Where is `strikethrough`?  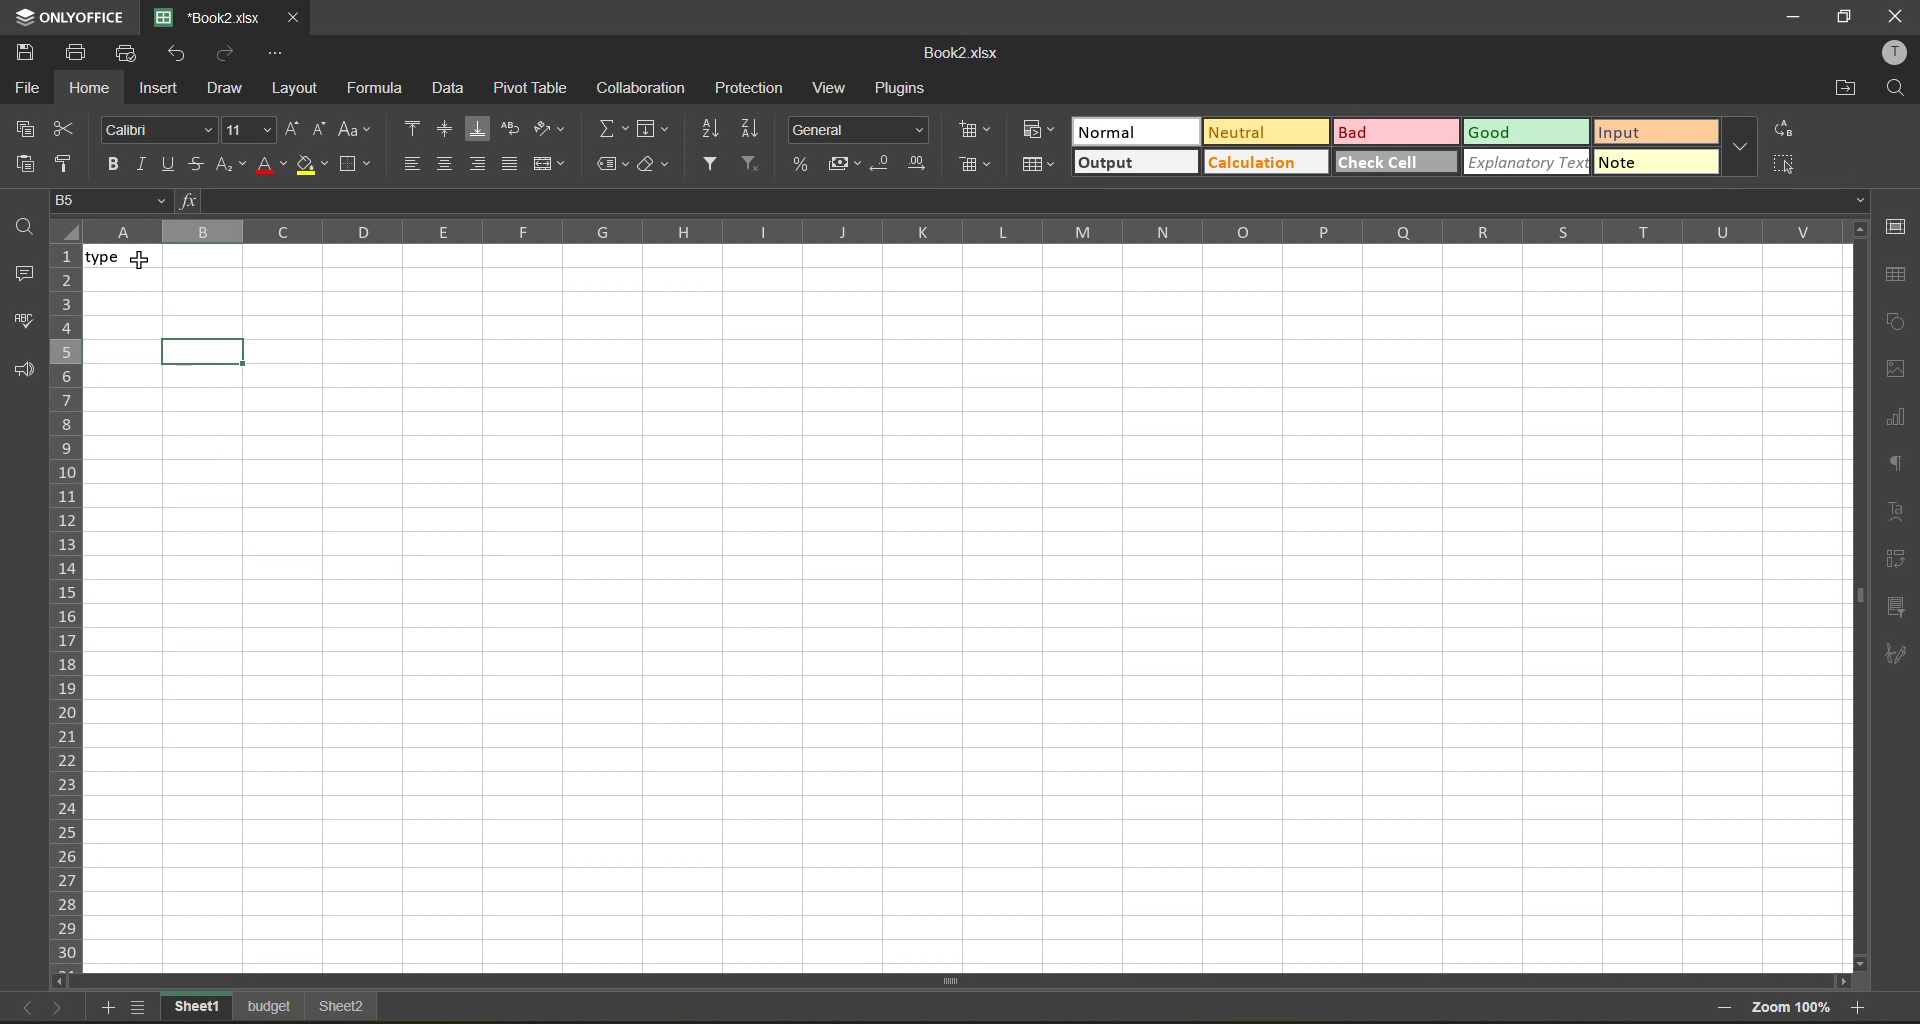 strikethrough is located at coordinates (198, 165).